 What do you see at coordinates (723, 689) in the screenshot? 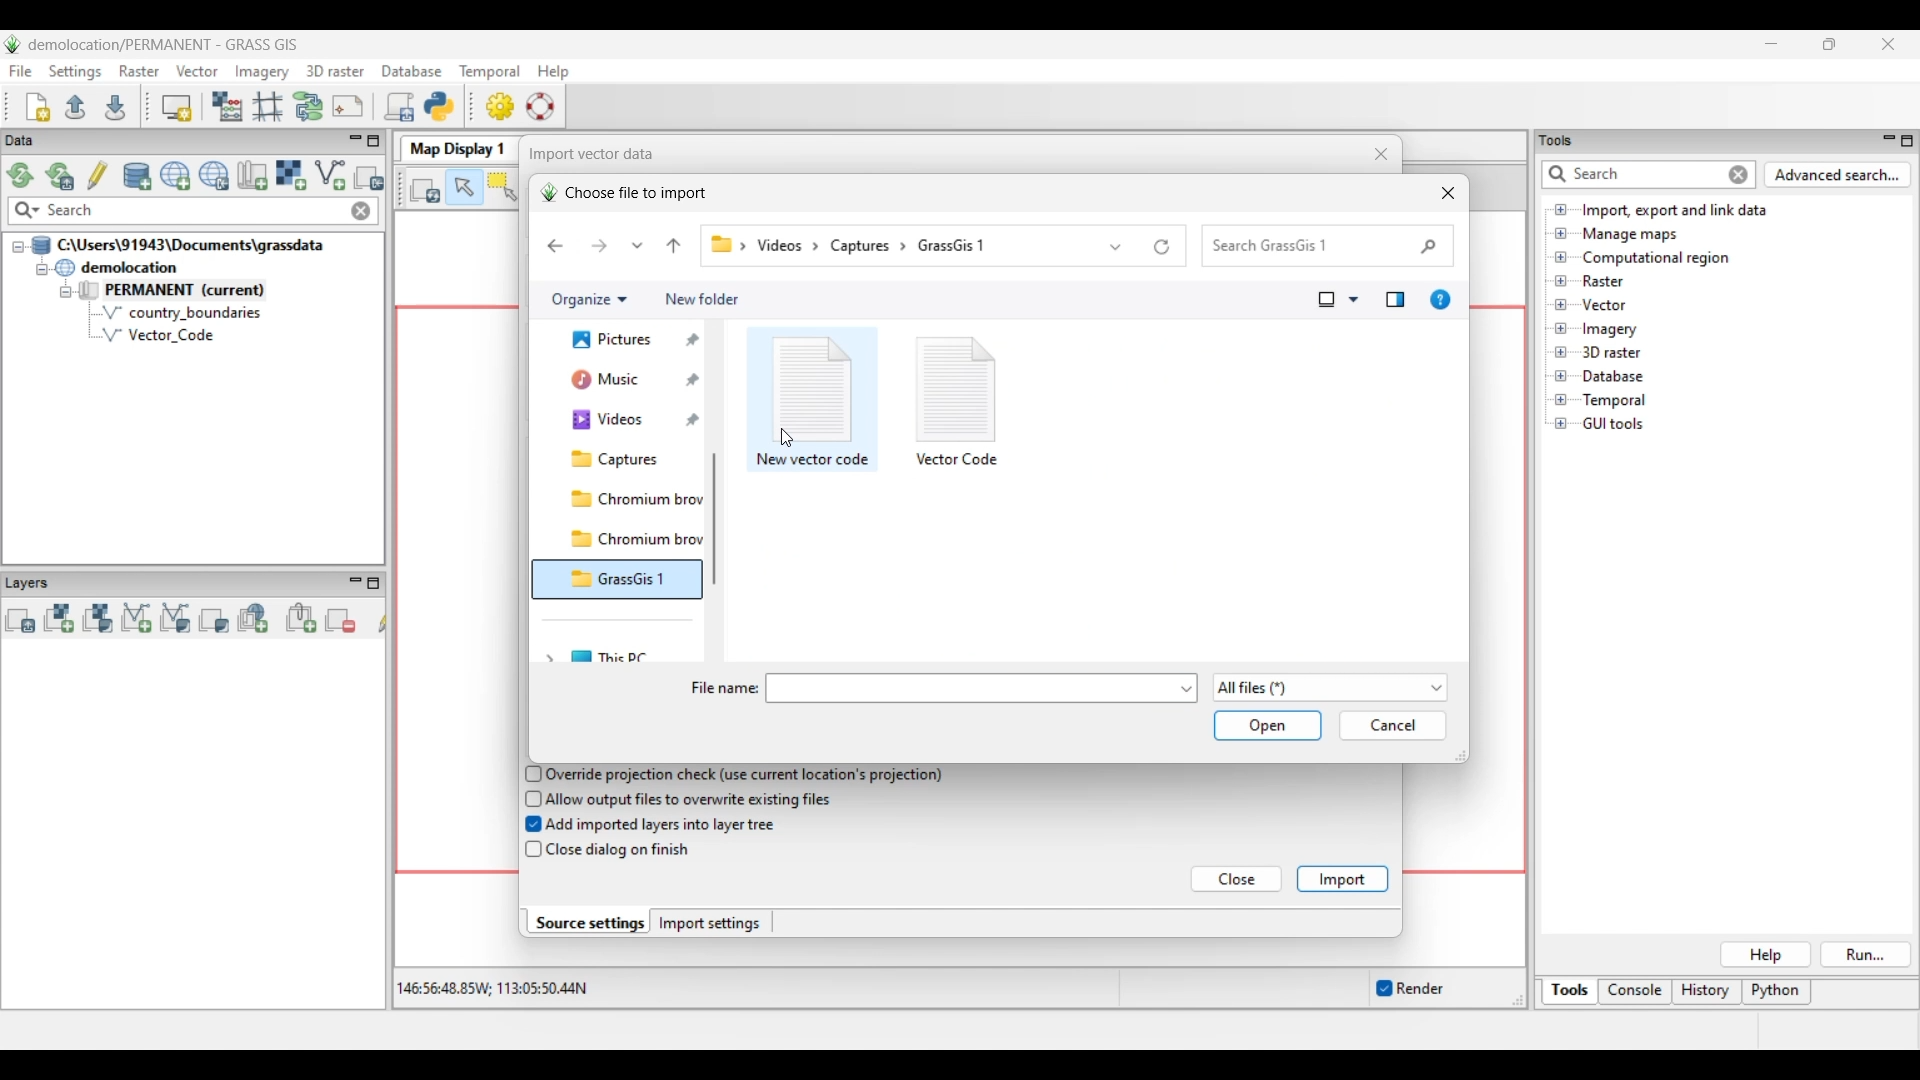
I see `File name:` at bounding box center [723, 689].